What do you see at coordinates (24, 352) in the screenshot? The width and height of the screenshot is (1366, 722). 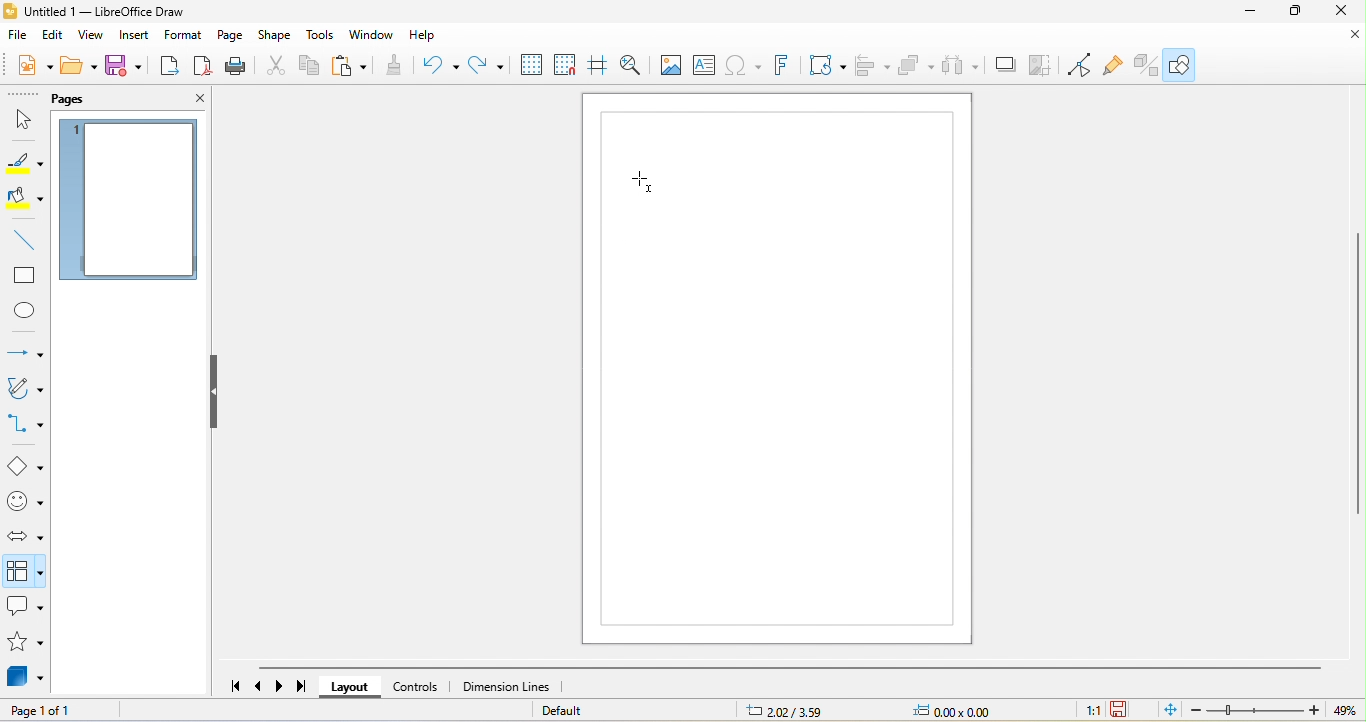 I see `lines and arrow` at bounding box center [24, 352].